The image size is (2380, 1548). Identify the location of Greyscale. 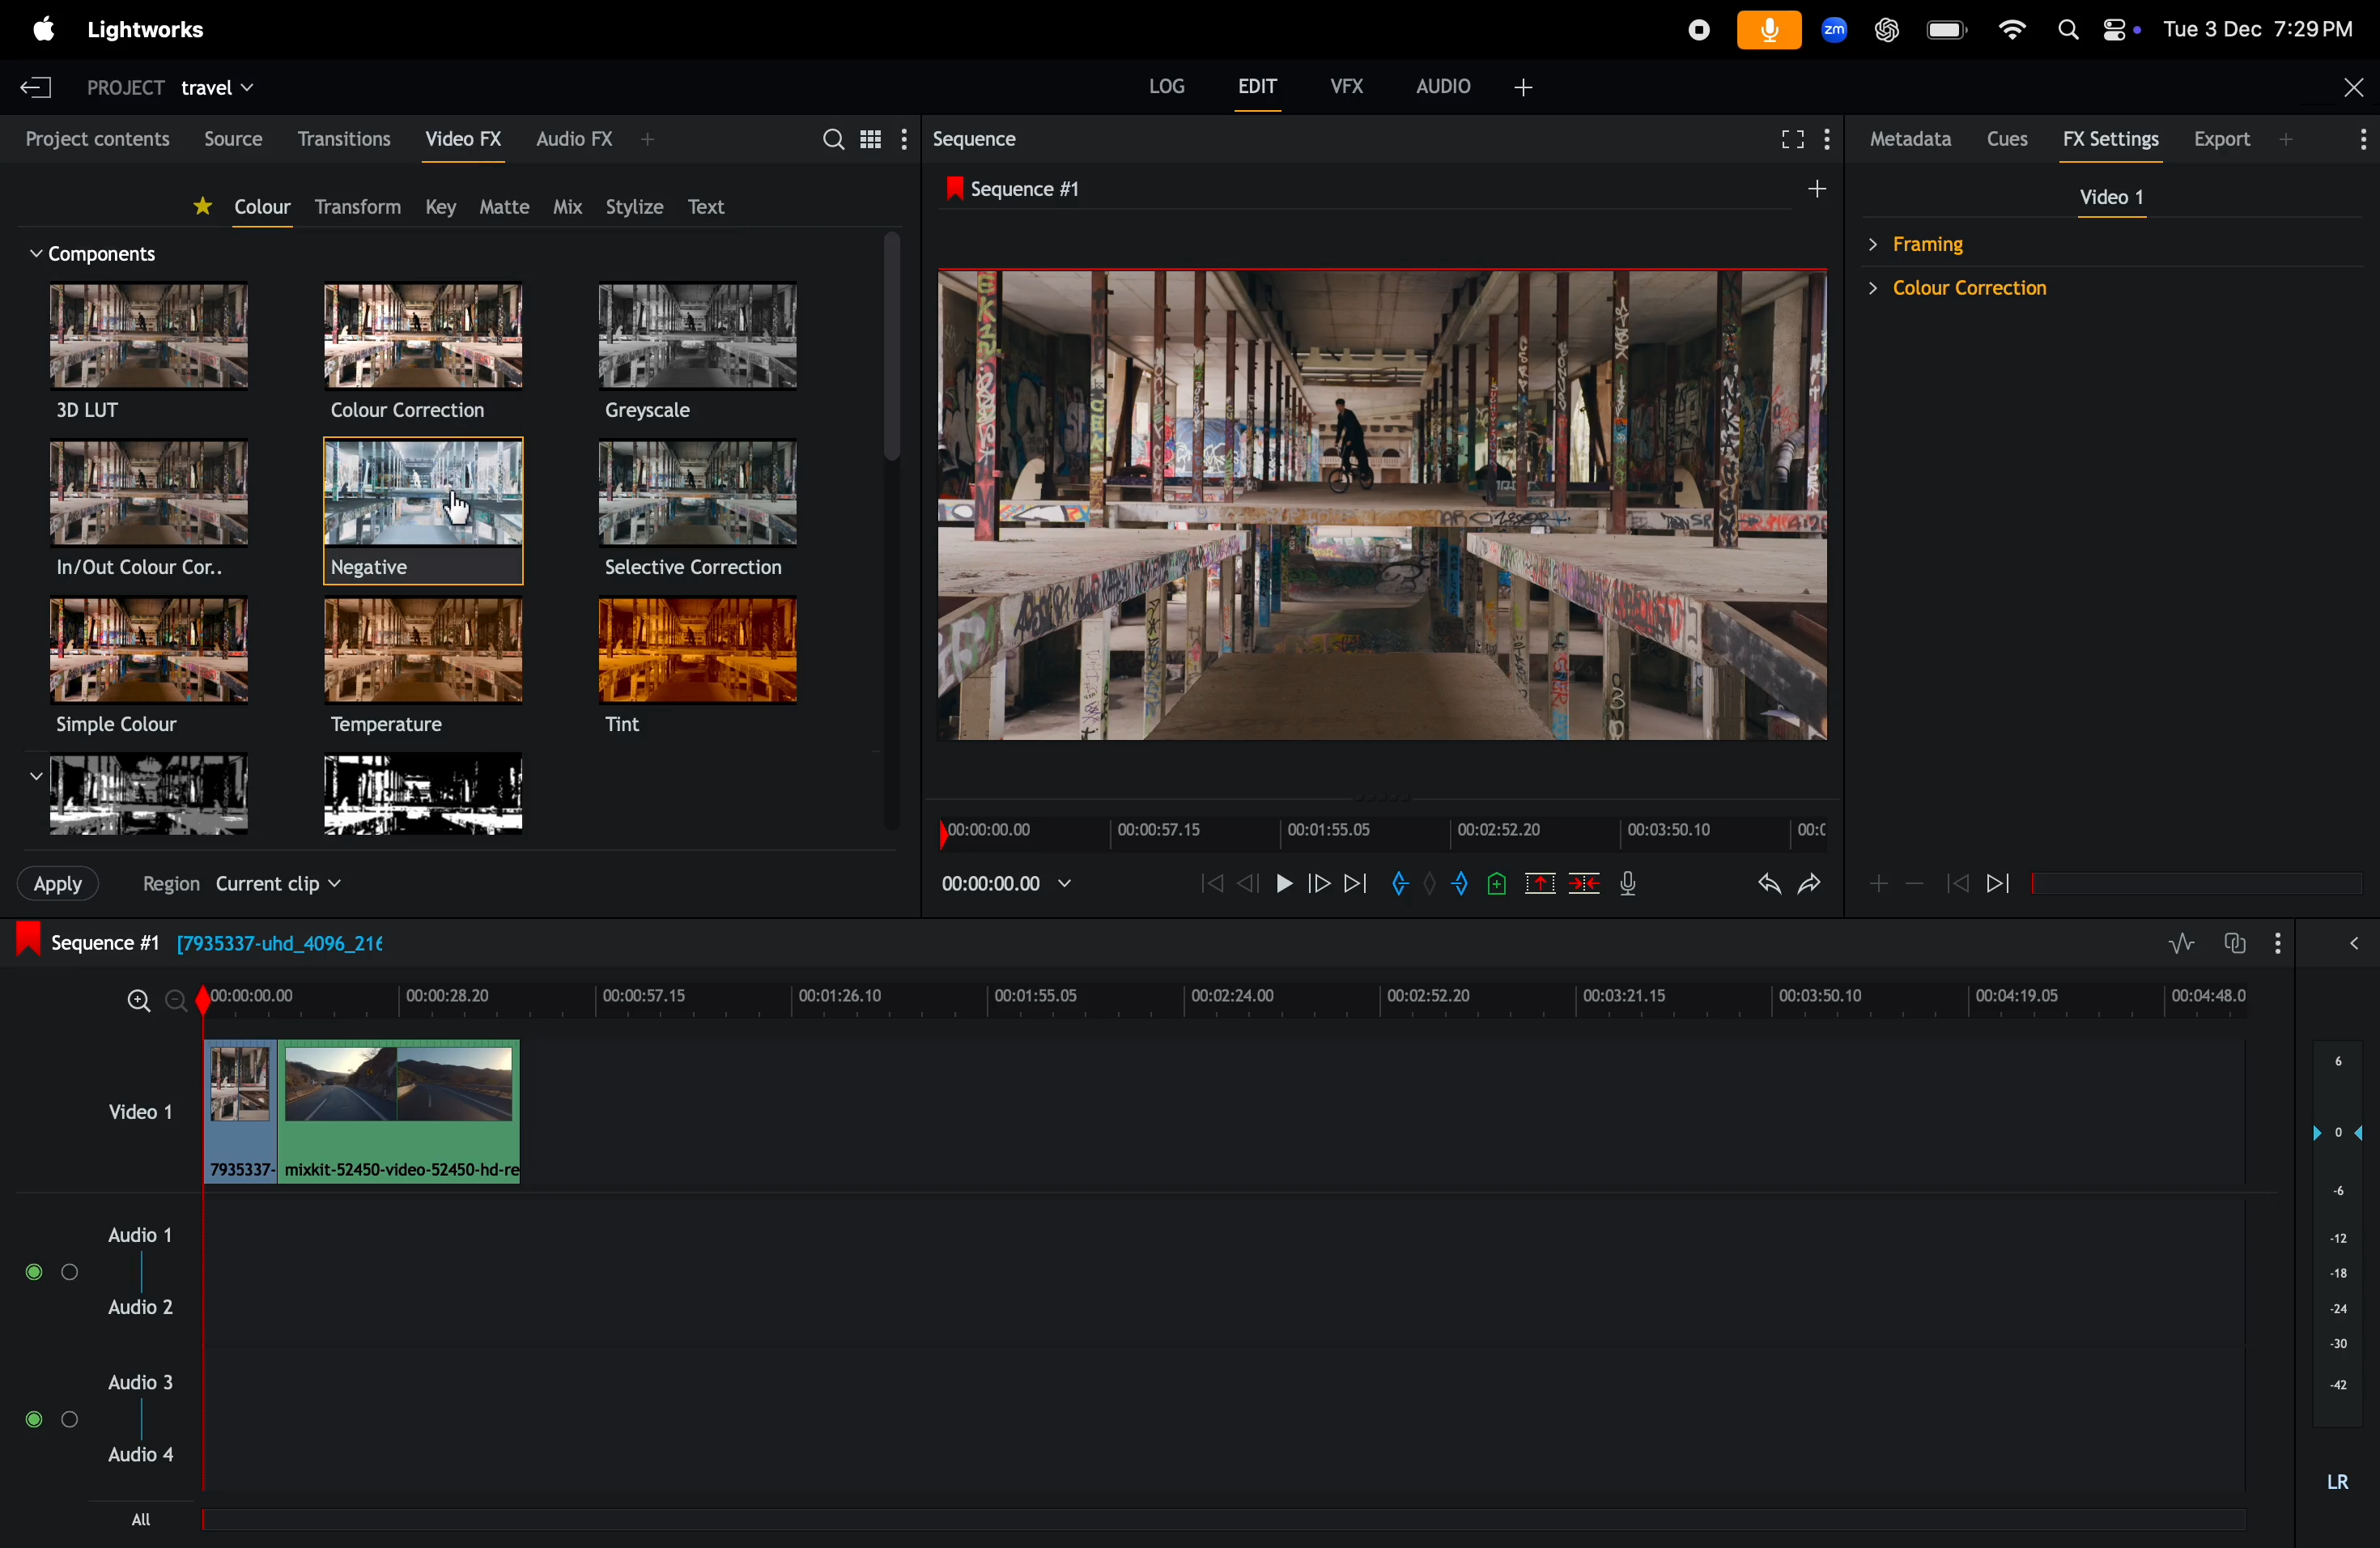
(700, 354).